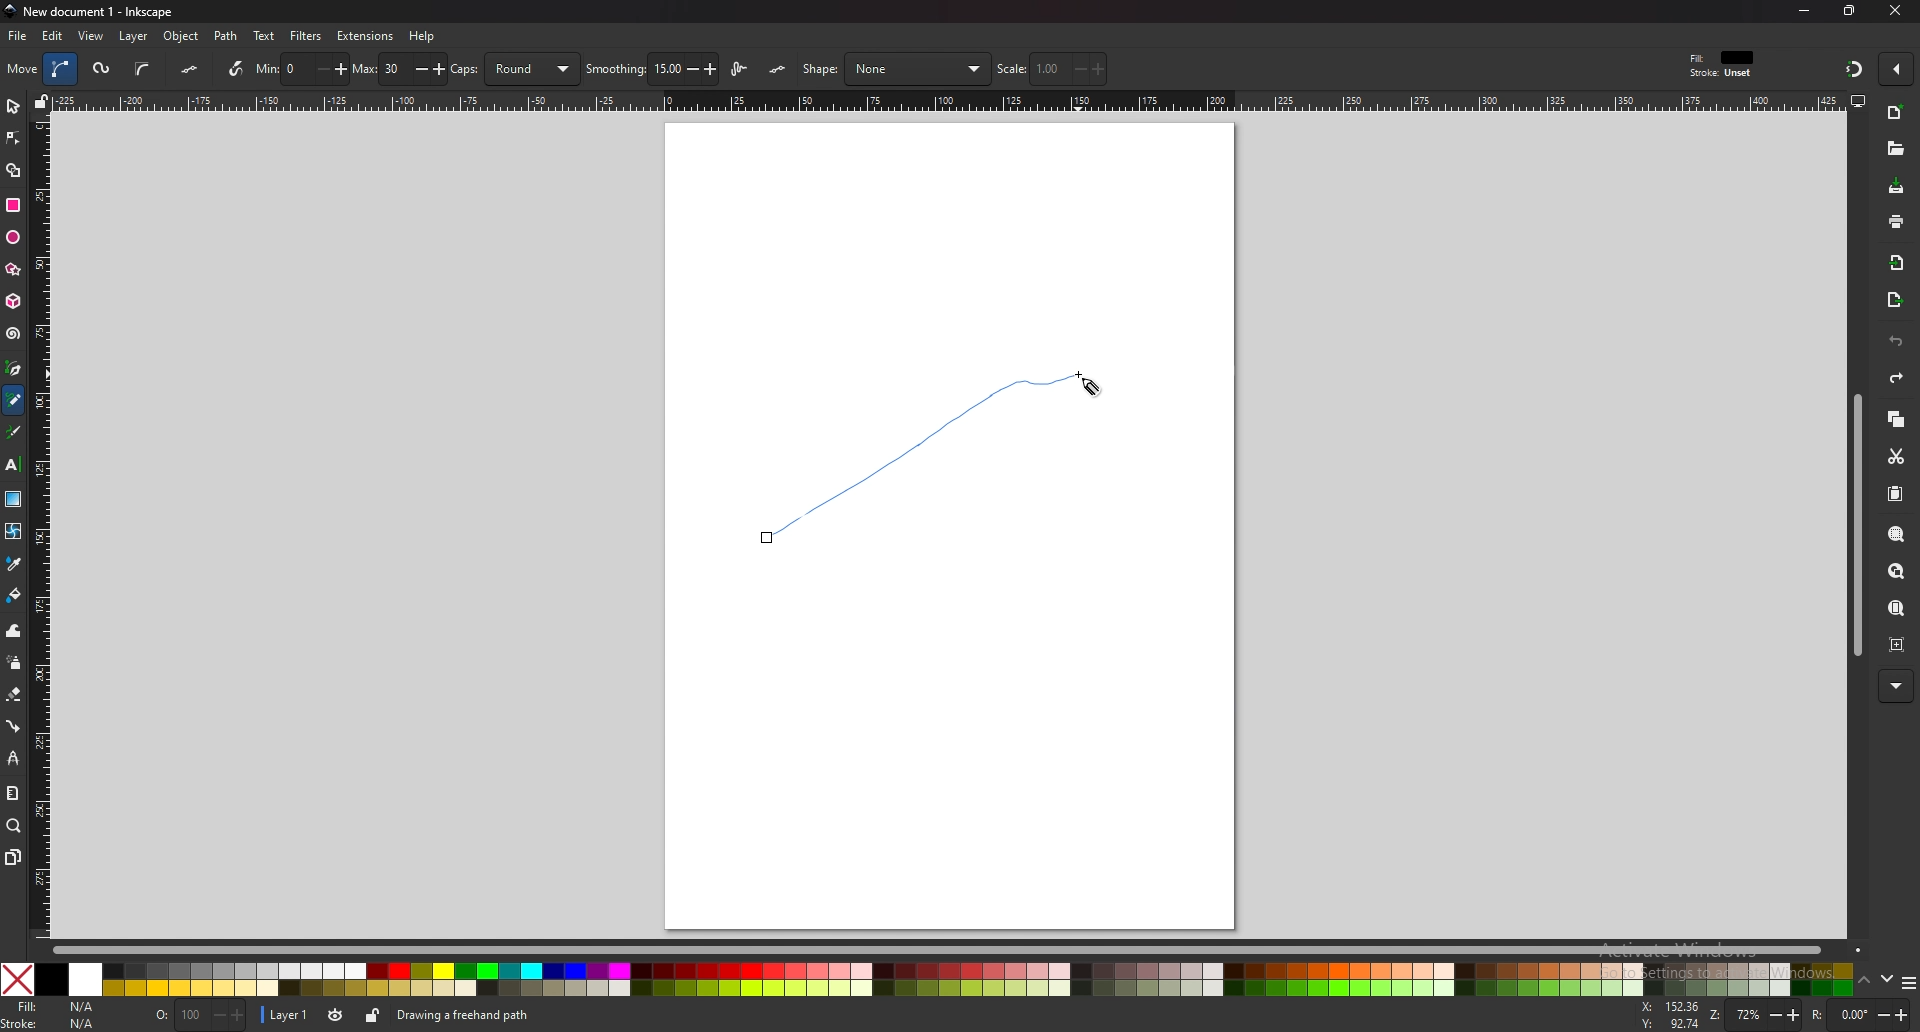 The width and height of the screenshot is (1920, 1032). I want to click on fill, so click(55, 1007).